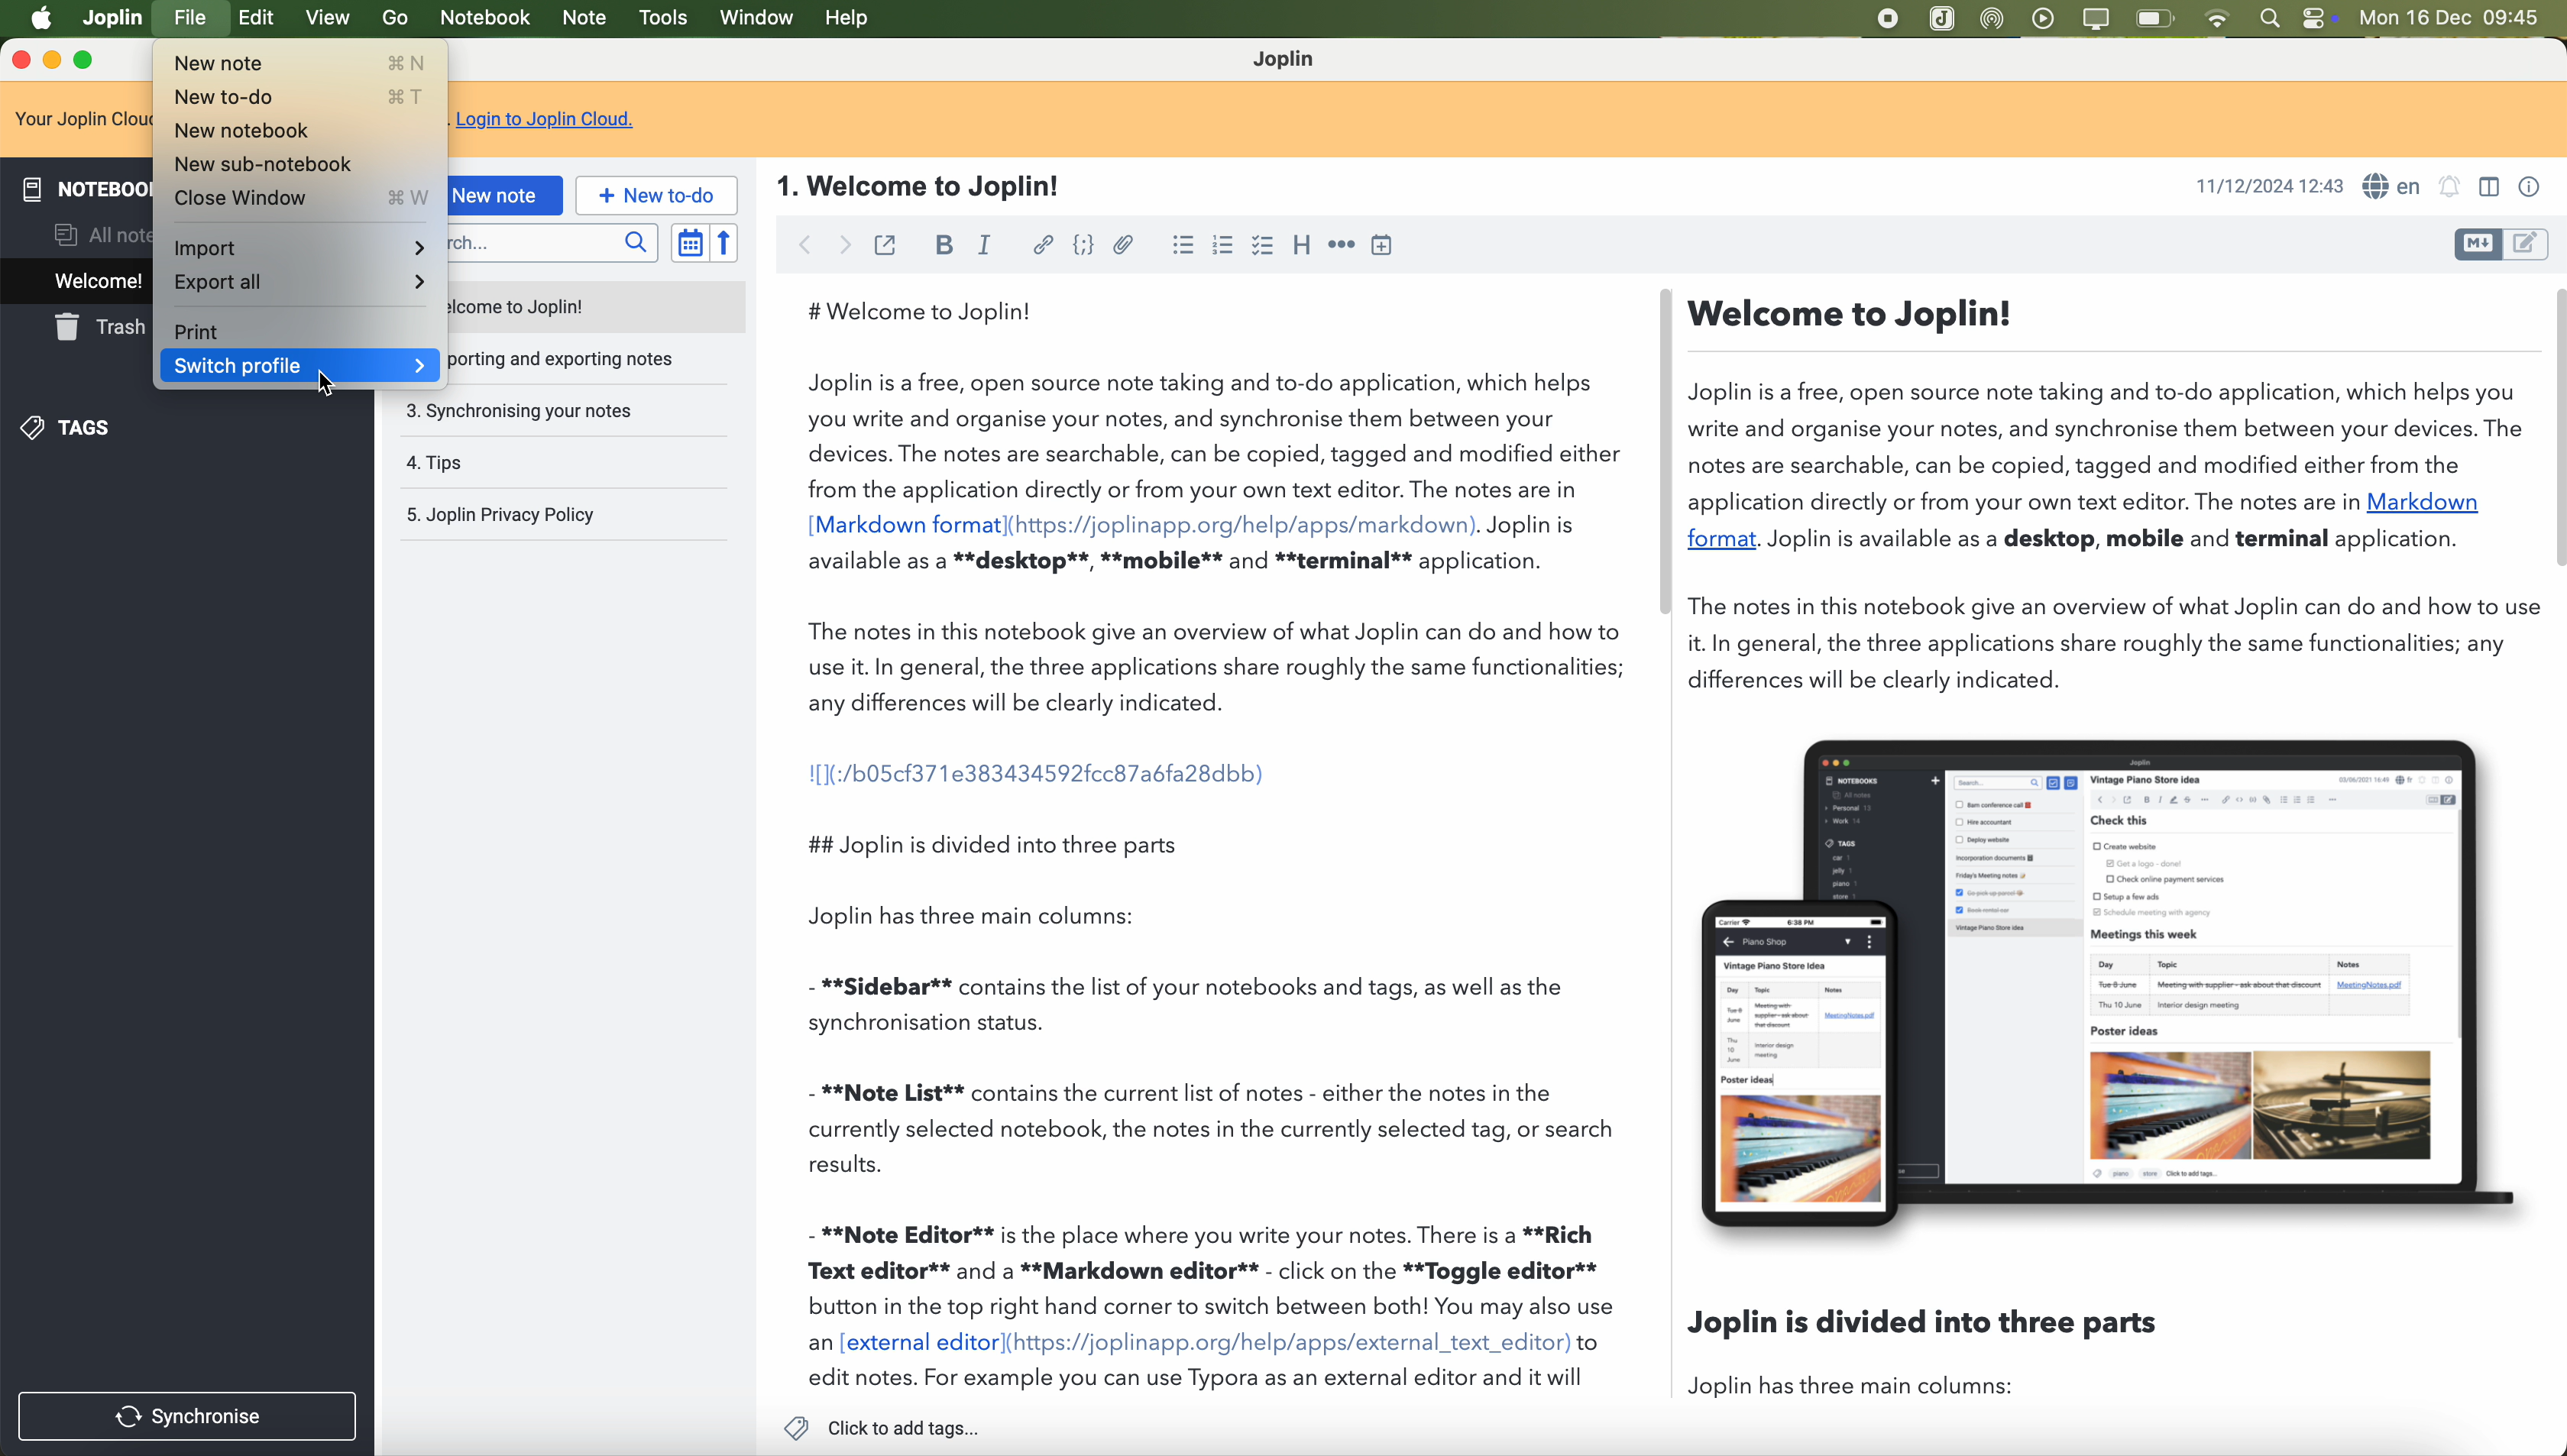 This screenshot has width=2567, height=1456. I want to click on Airdrop, so click(1997, 20).